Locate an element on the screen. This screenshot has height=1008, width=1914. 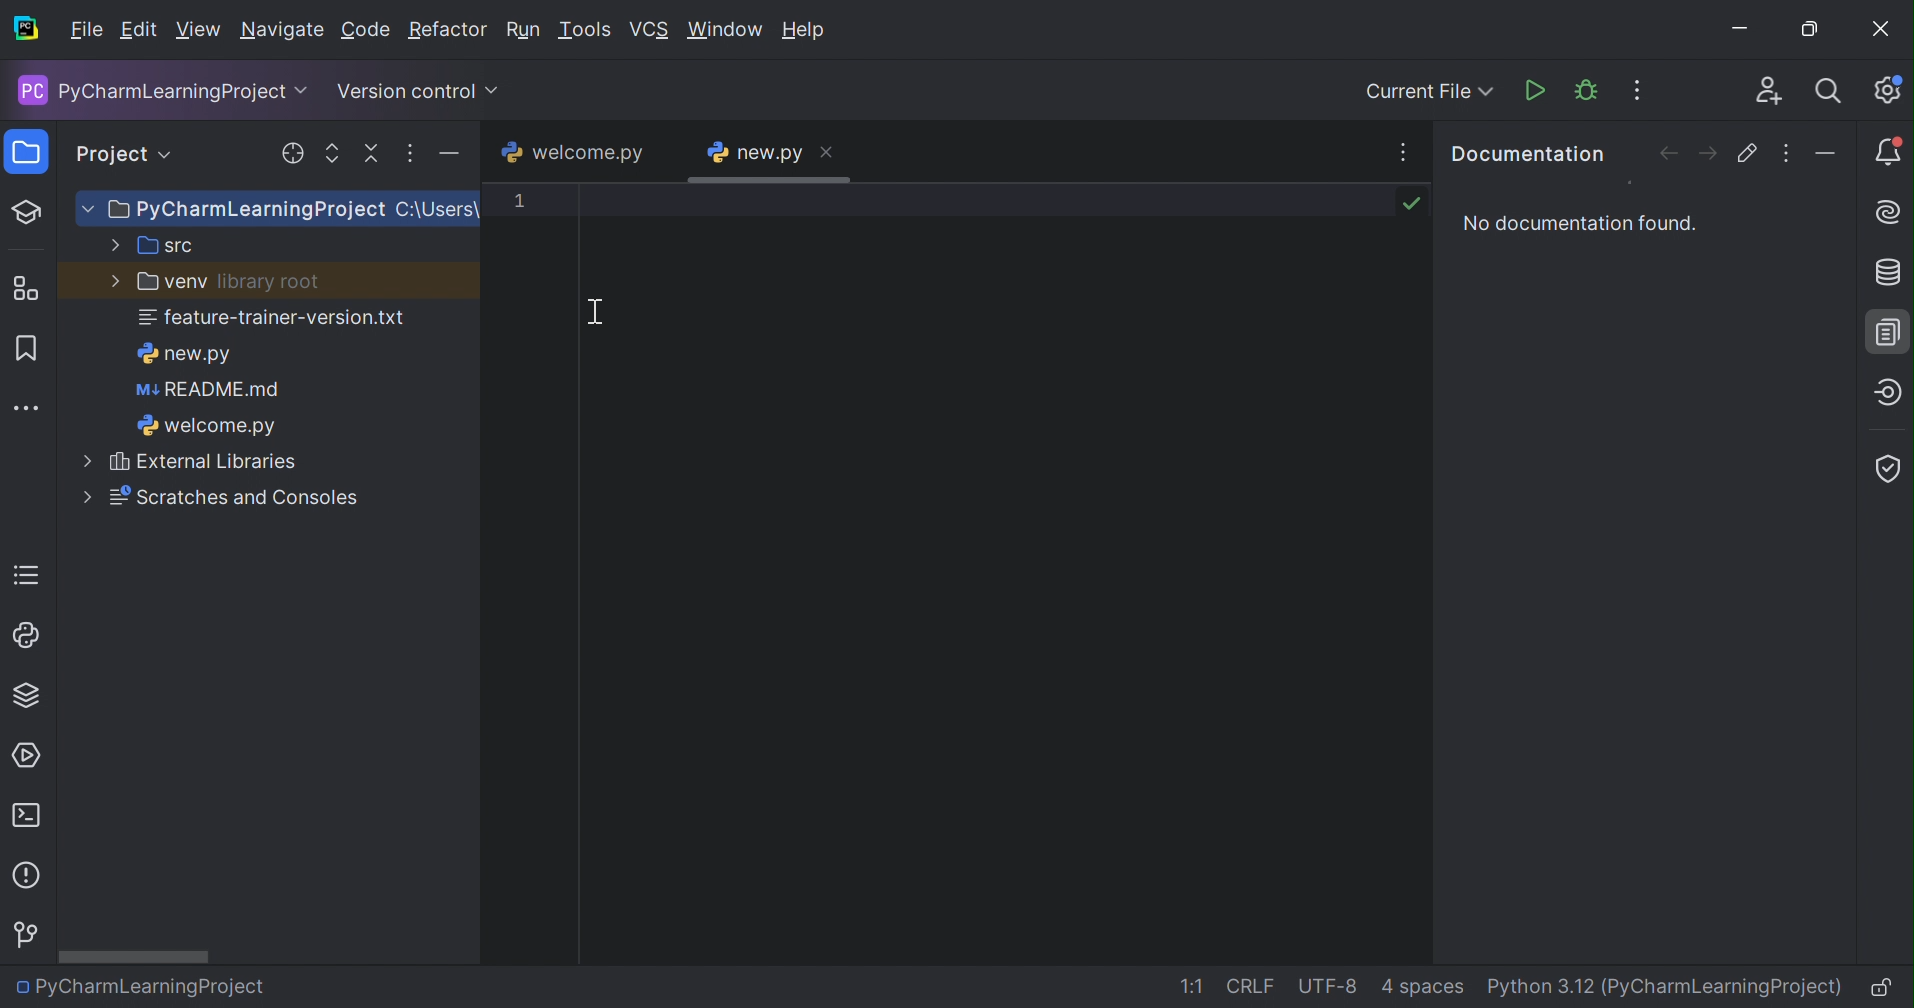
src is located at coordinates (151, 246).